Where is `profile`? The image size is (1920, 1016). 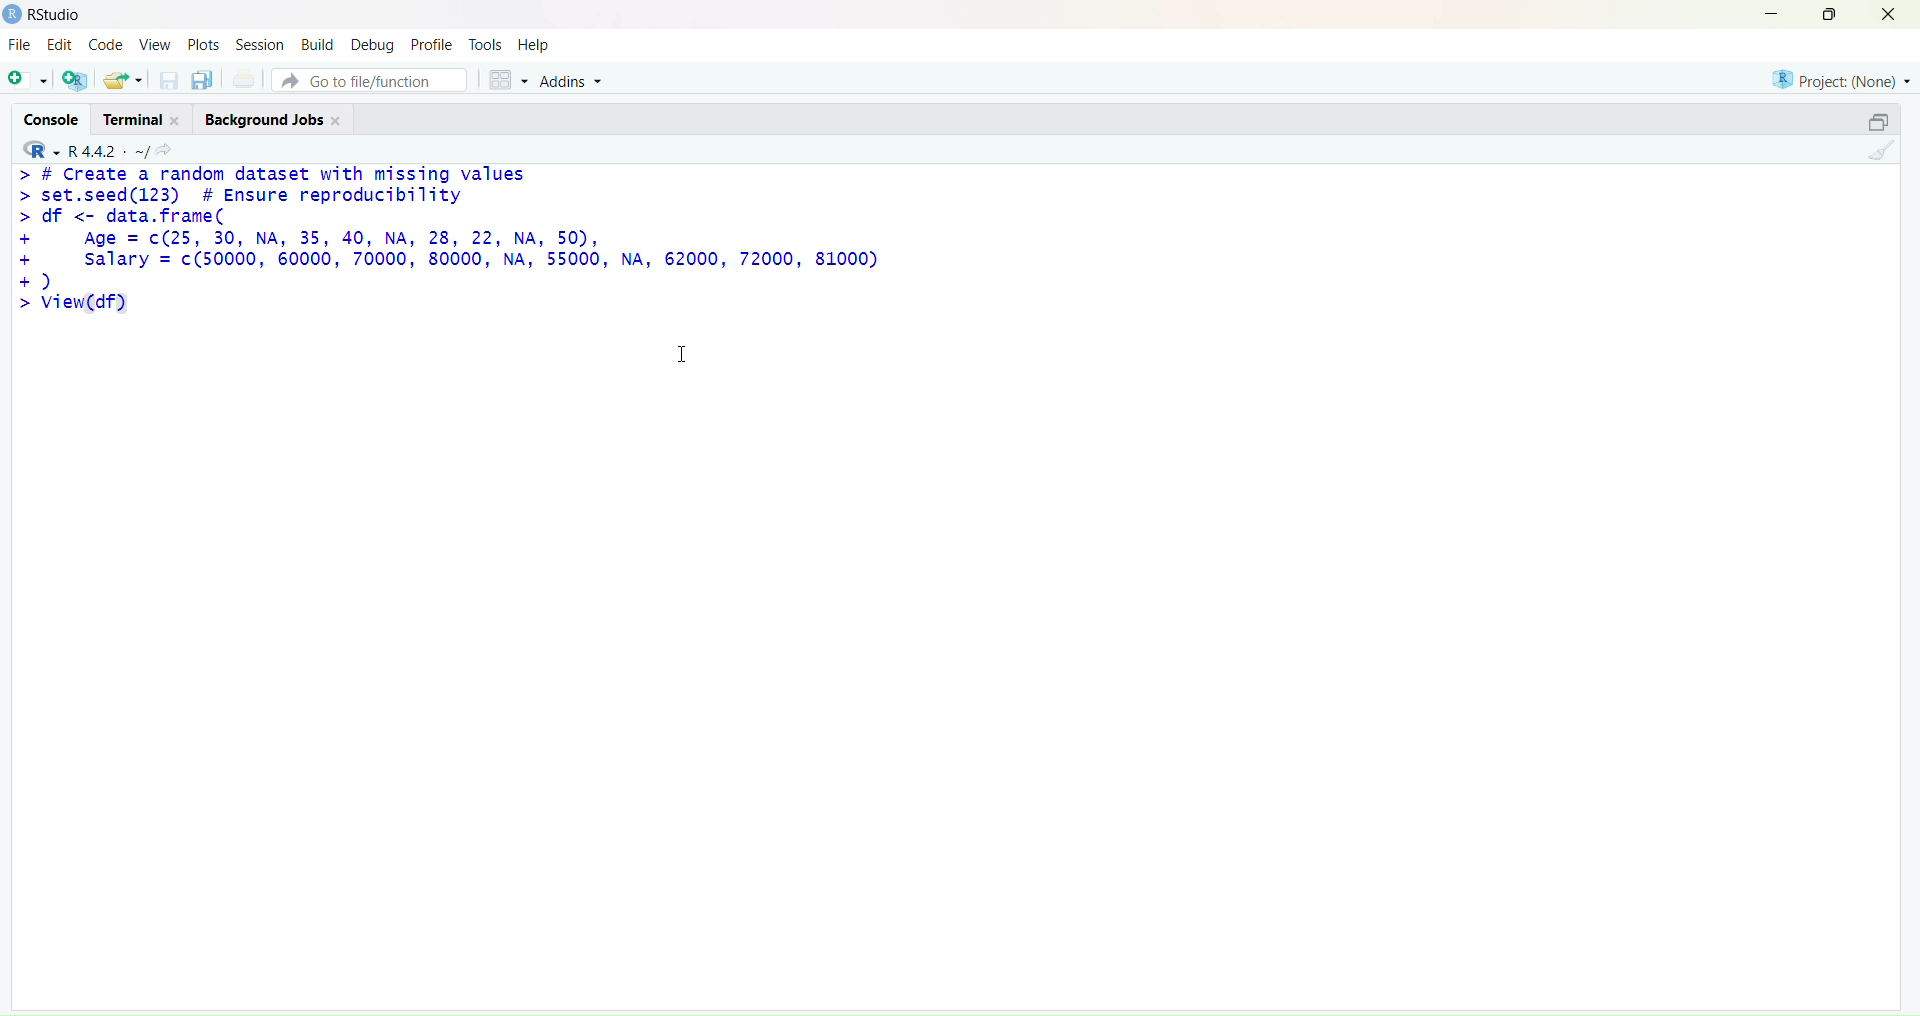 profile is located at coordinates (430, 44).